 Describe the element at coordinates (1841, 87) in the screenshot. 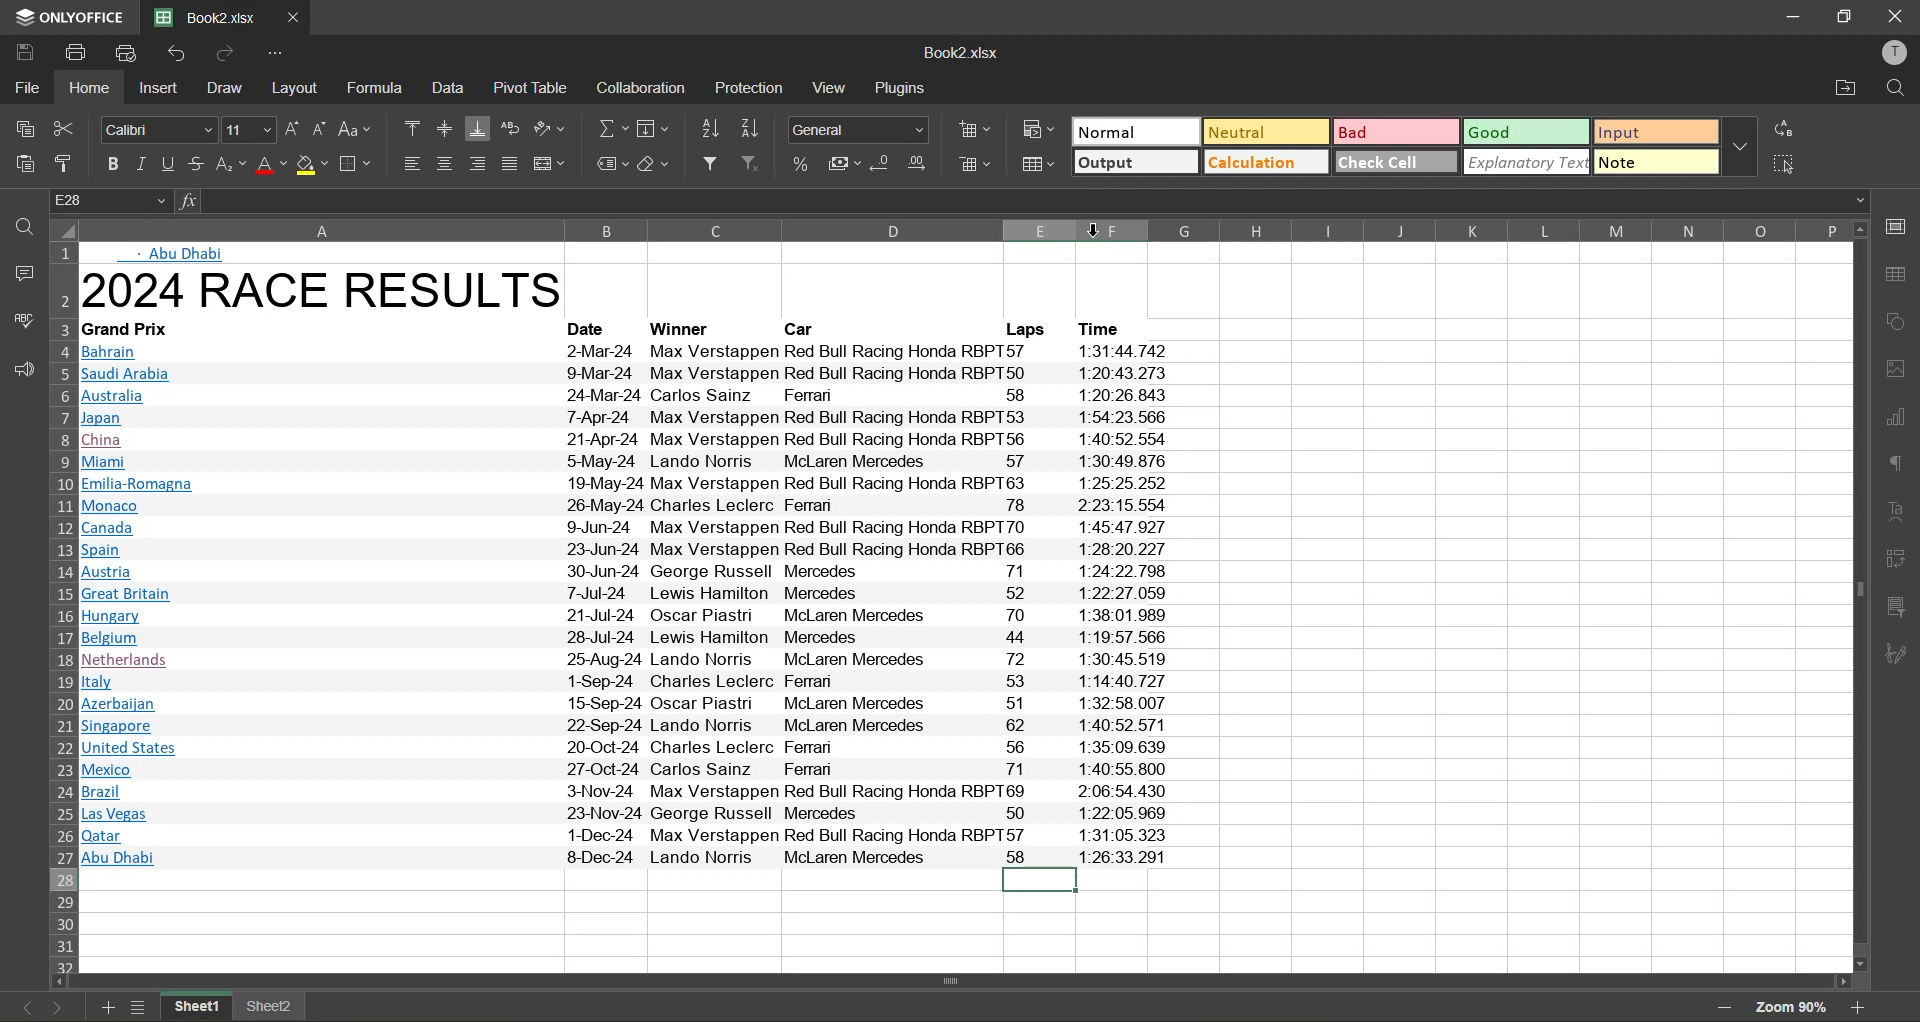

I see `open location` at that location.